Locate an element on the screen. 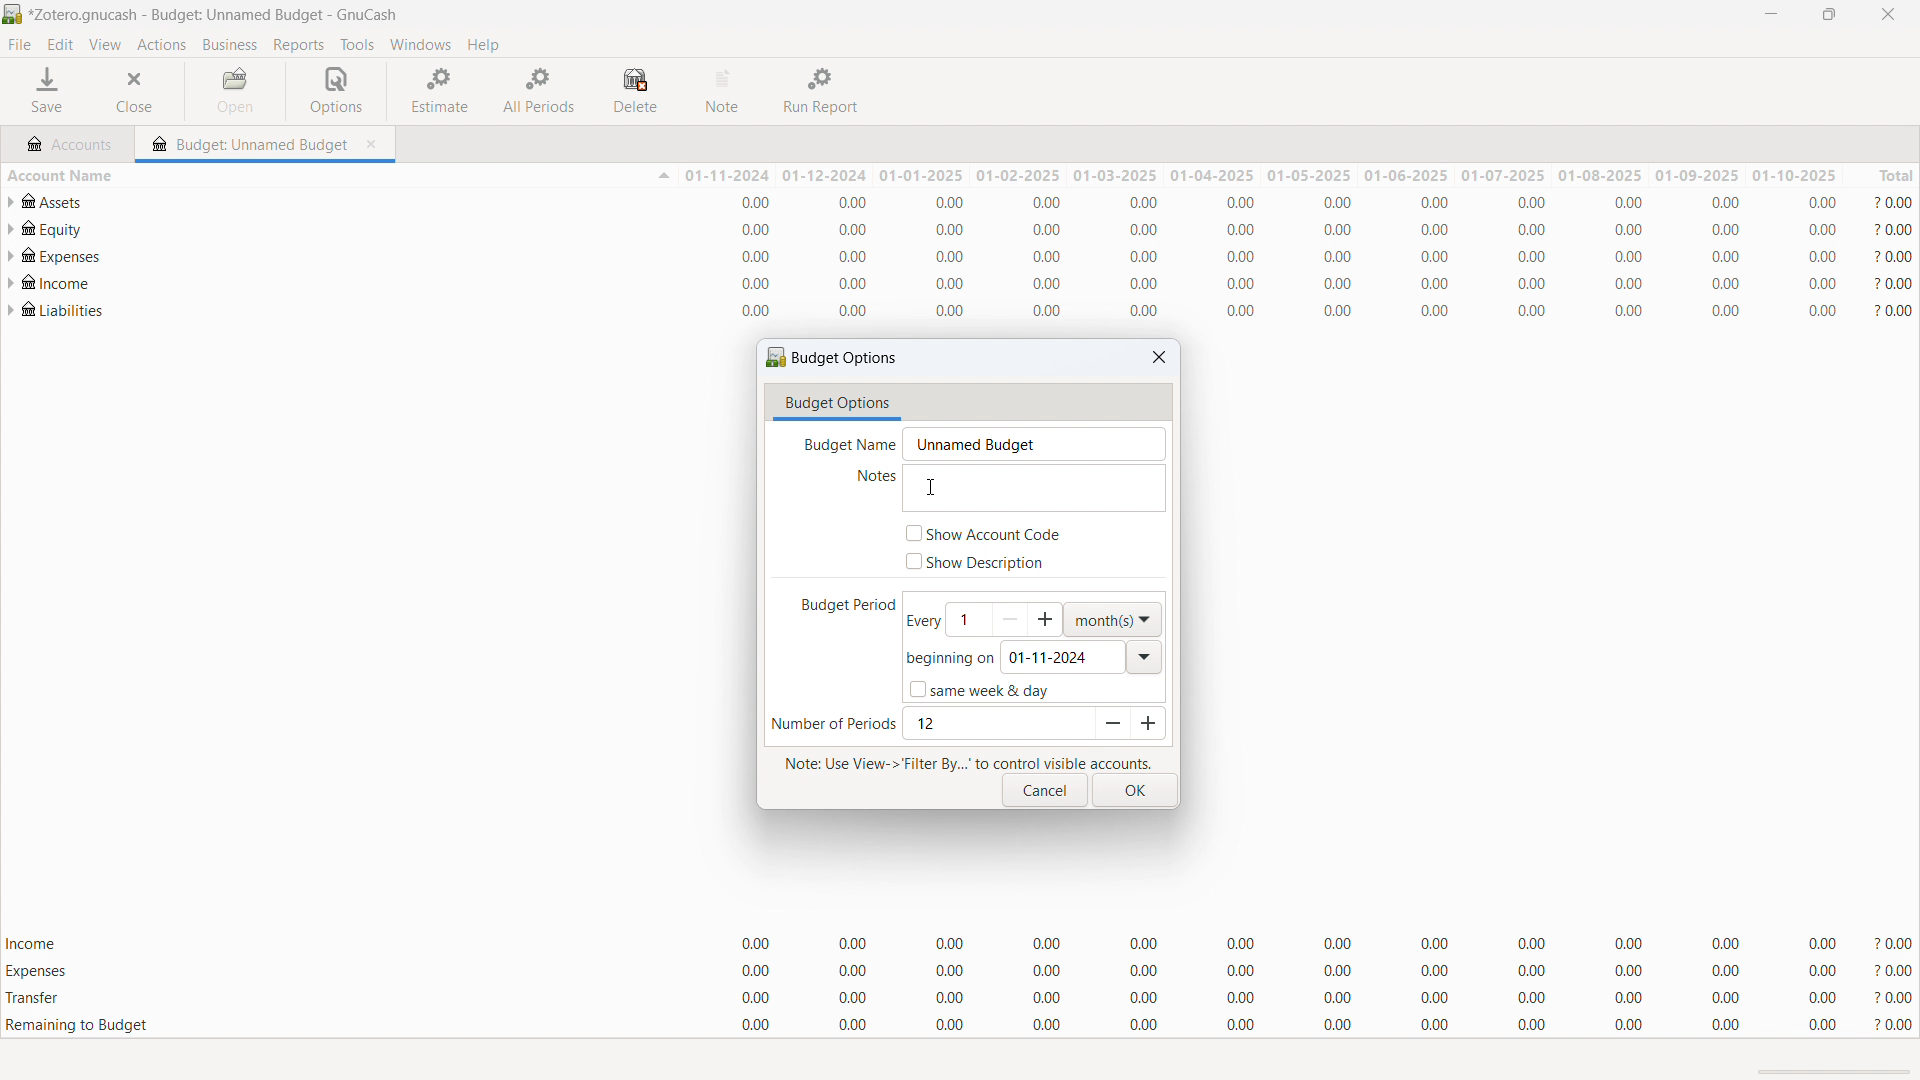  decrease period is located at coordinates (1108, 724).